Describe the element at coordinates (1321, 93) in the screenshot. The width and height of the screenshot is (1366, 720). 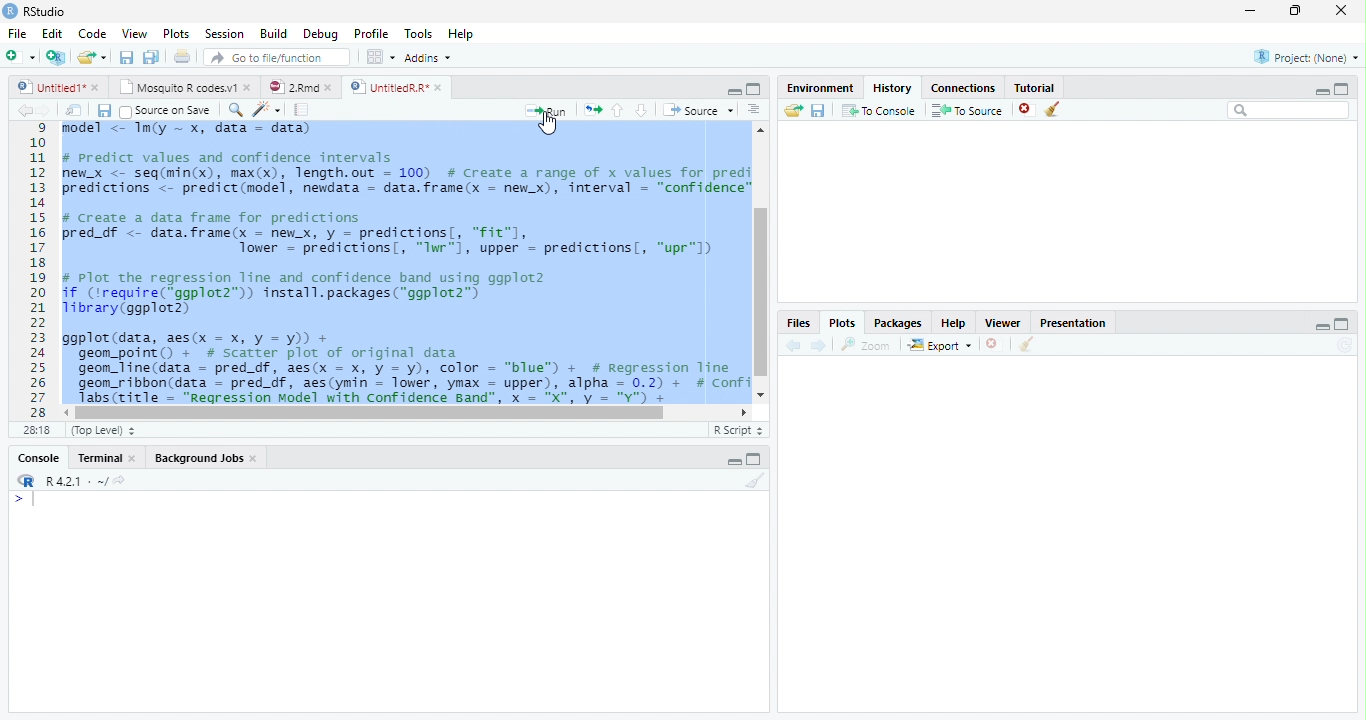
I see `Minimize` at that location.